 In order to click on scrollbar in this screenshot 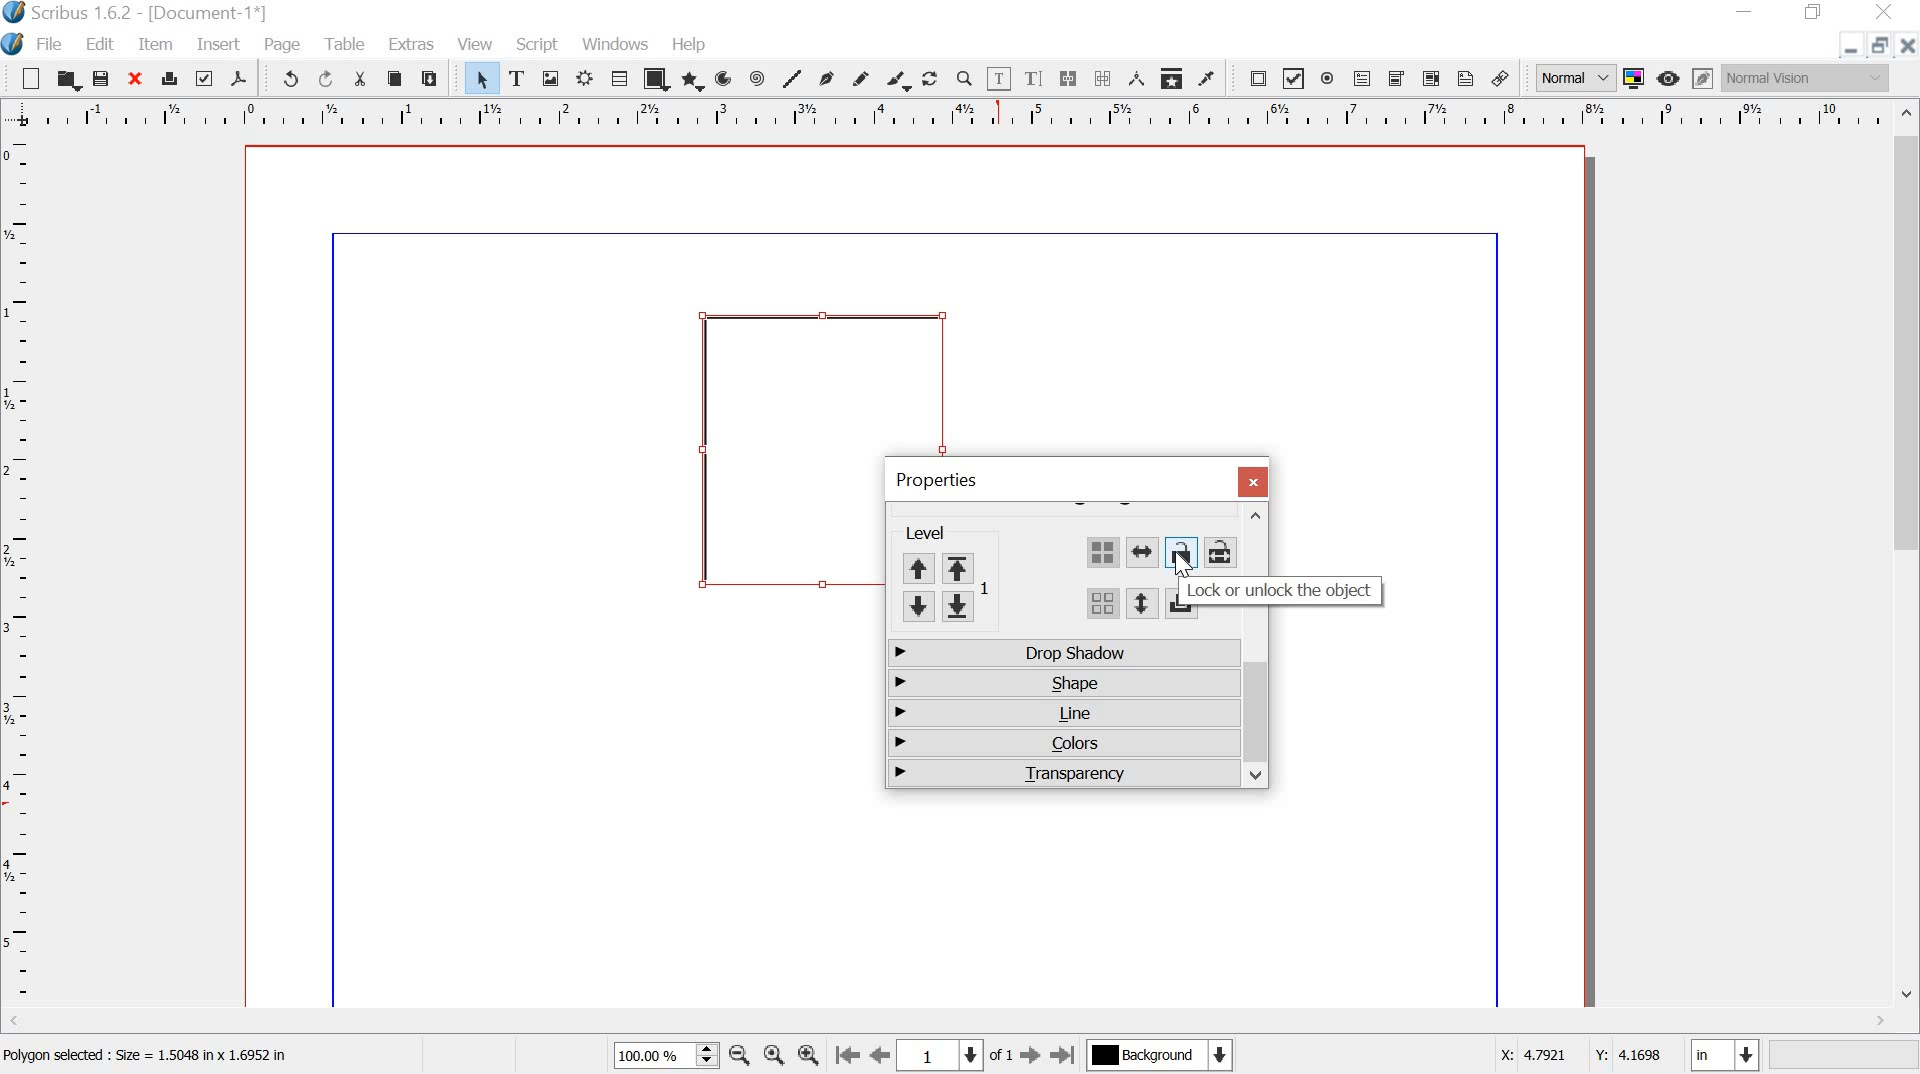, I will do `click(1258, 721)`.